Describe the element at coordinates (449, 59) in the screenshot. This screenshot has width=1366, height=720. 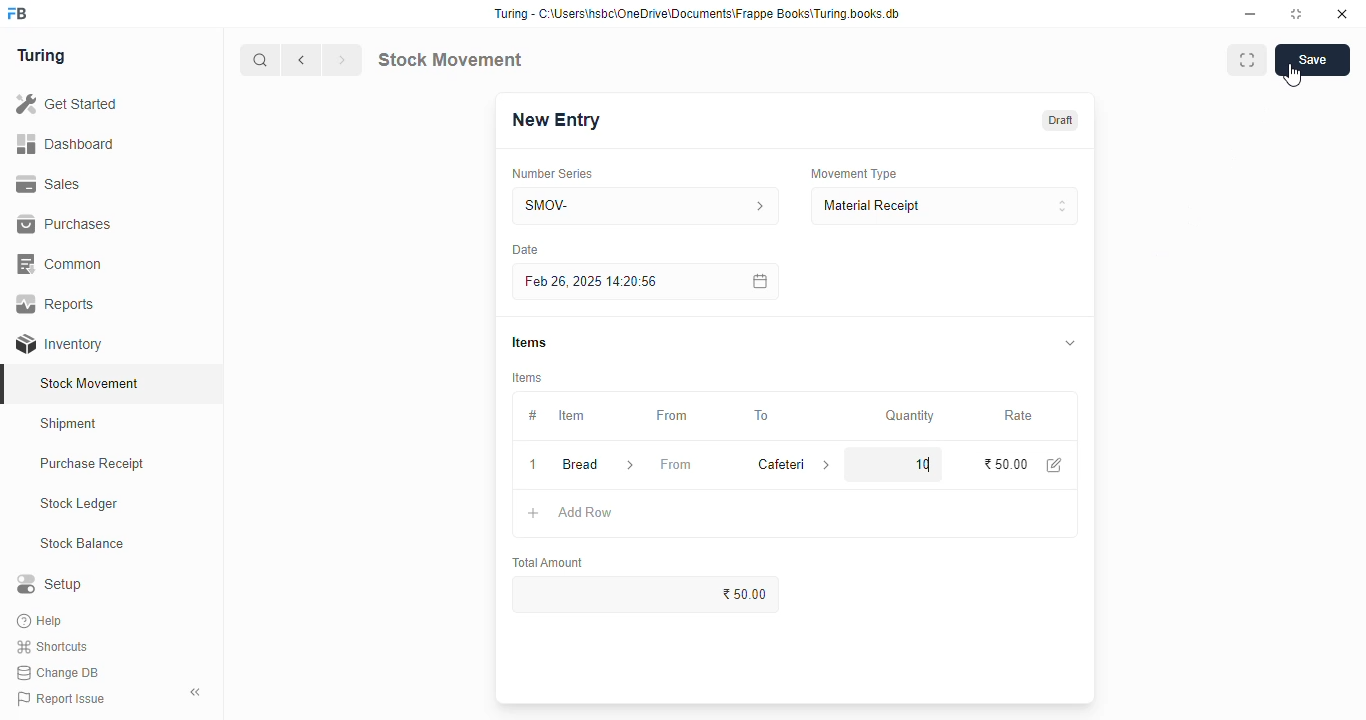
I see `stock movement` at that location.